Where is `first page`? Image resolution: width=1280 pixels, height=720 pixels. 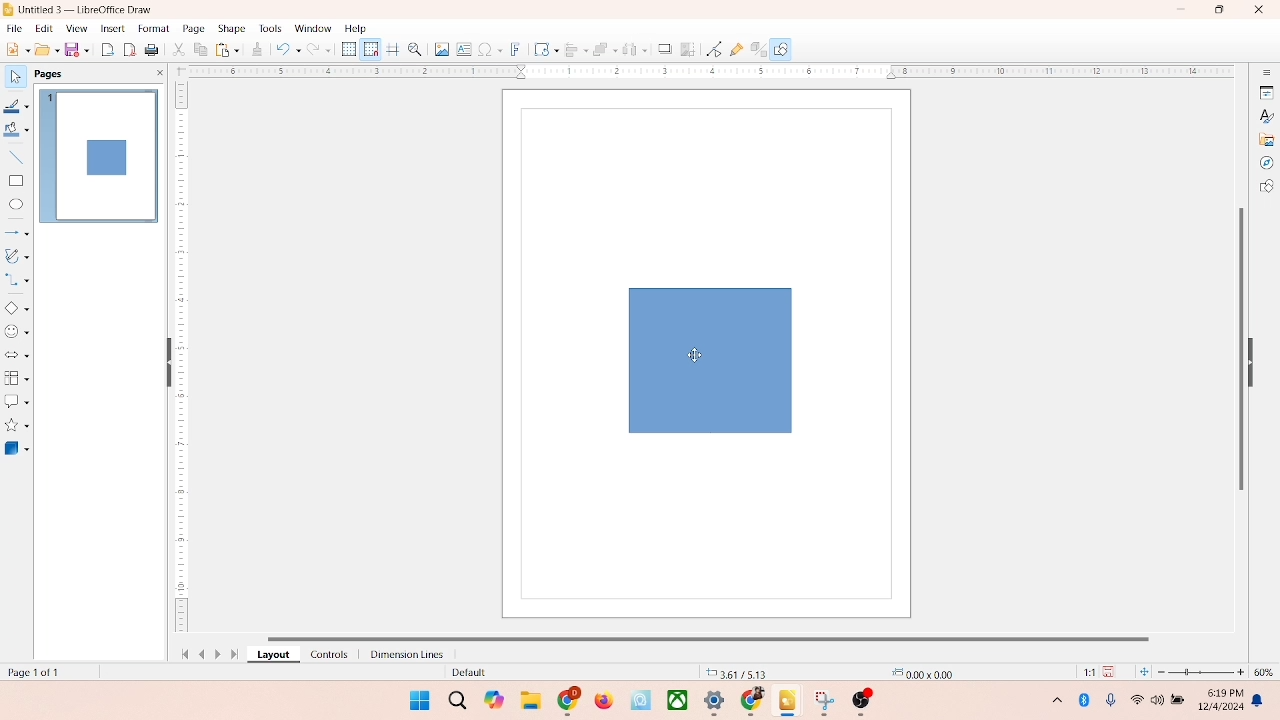
first page is located at coordinates (181, 652).